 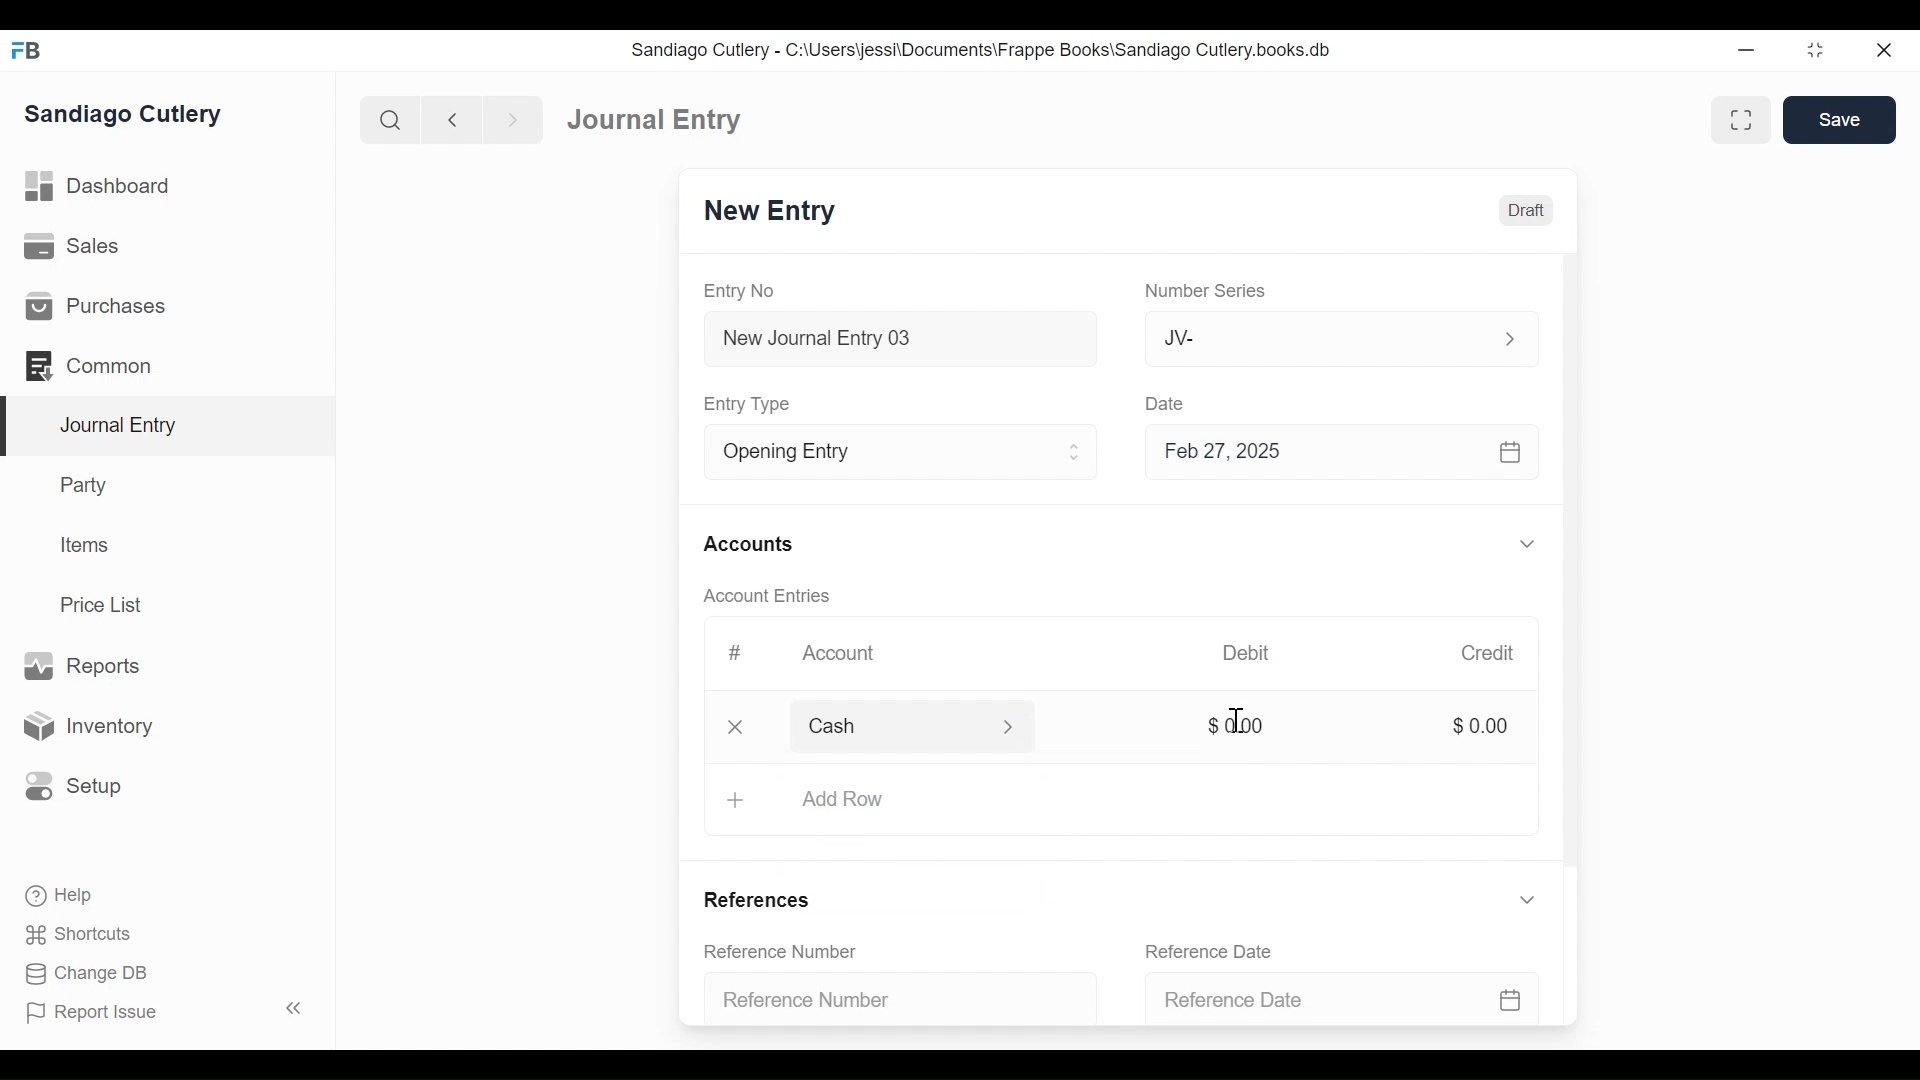 What do you see at coordinates (1490, 653) in the screenshot?
I see `Credit` at bounding box center [1490, 653].